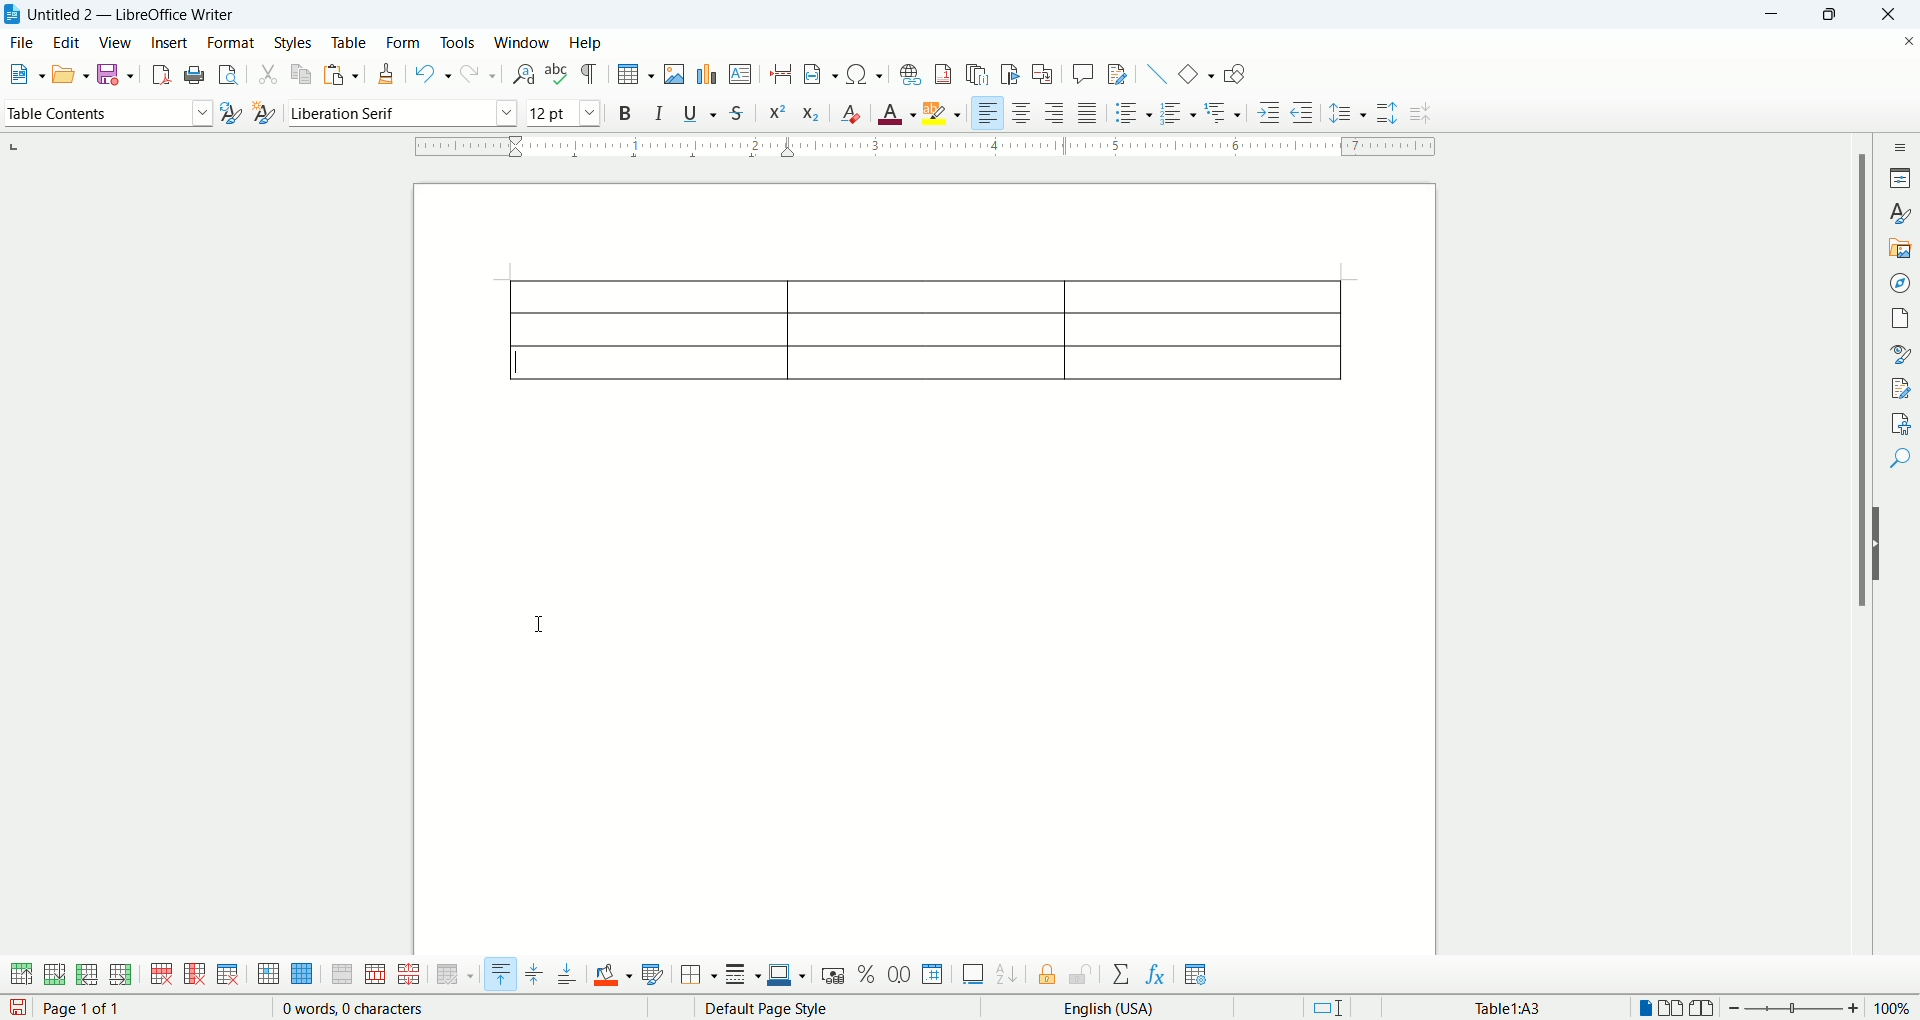 Image resolution: width=1920 pixels, height=1020 pixels. Describe the element at coordinates (569, 977) in the screenshot. I see `align bottom` at that location.